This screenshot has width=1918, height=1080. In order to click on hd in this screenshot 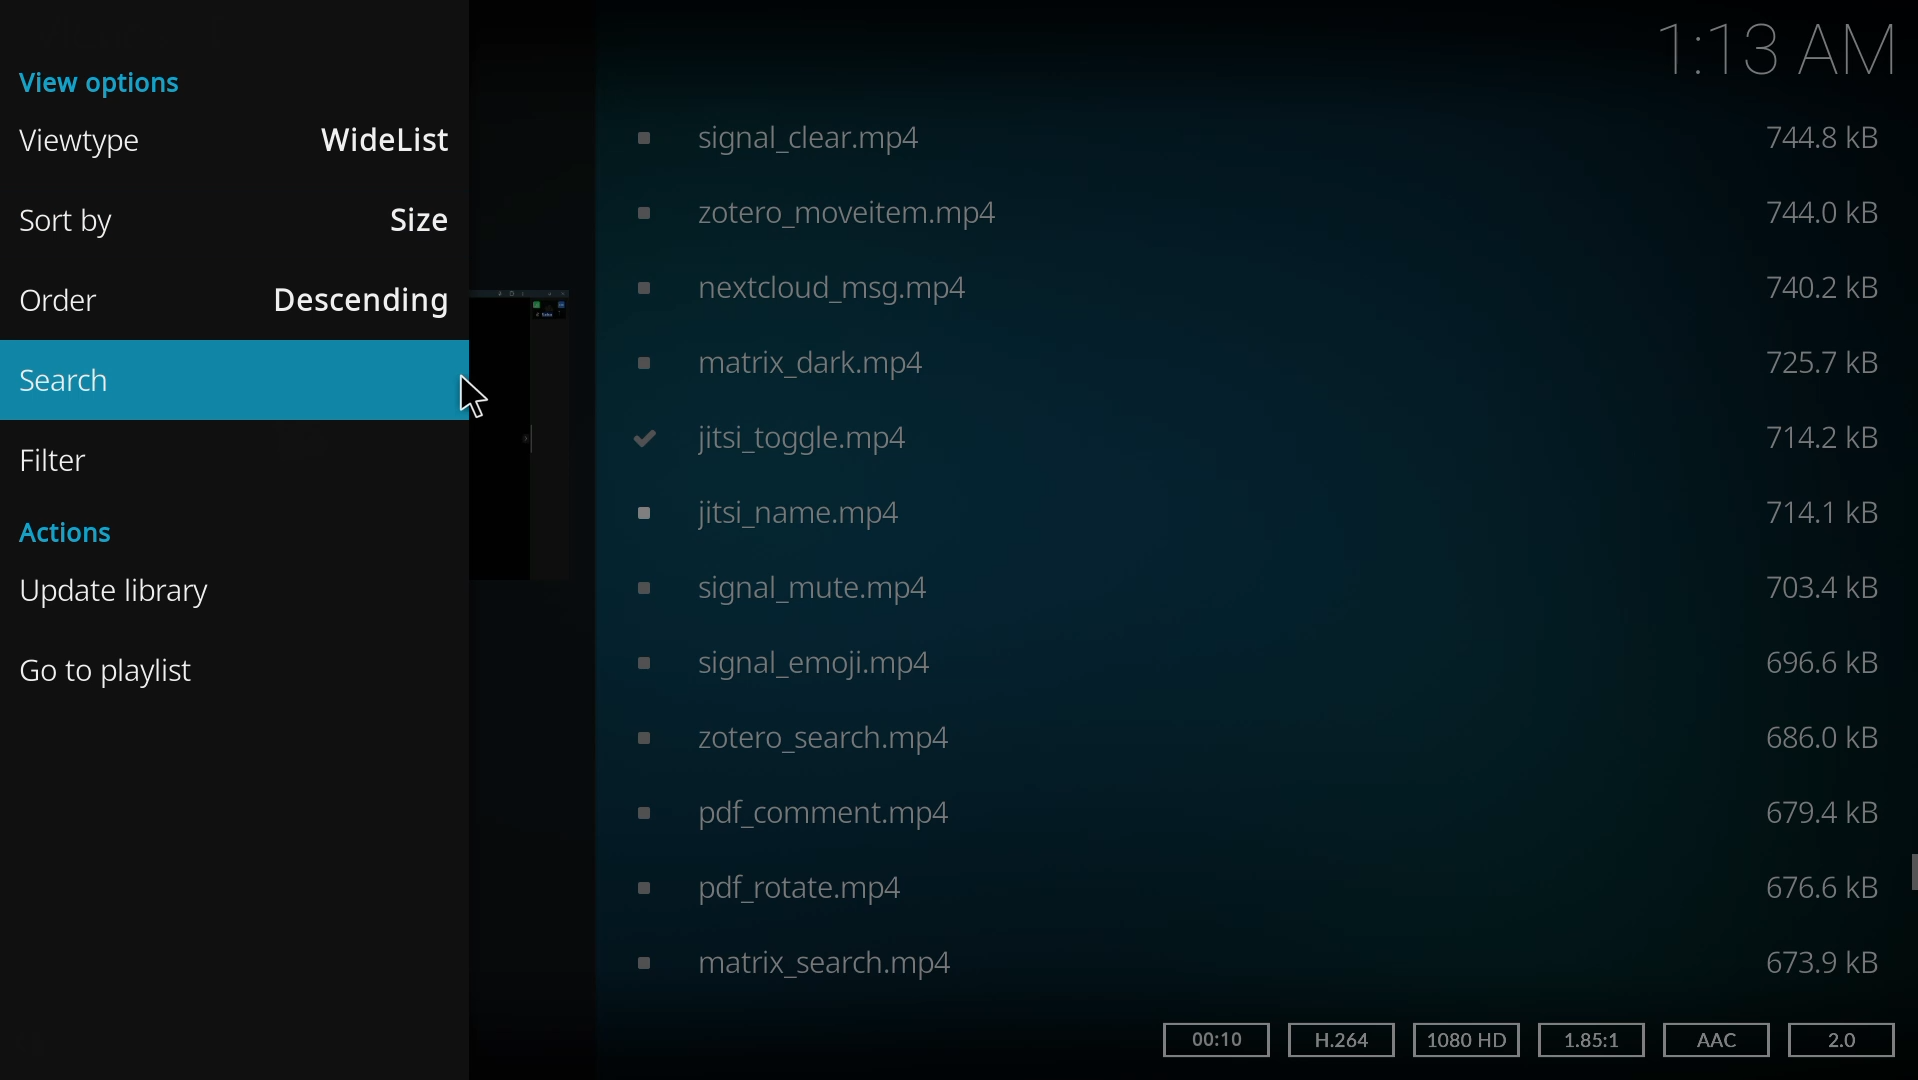, I will do `click(1463, 1040)`.